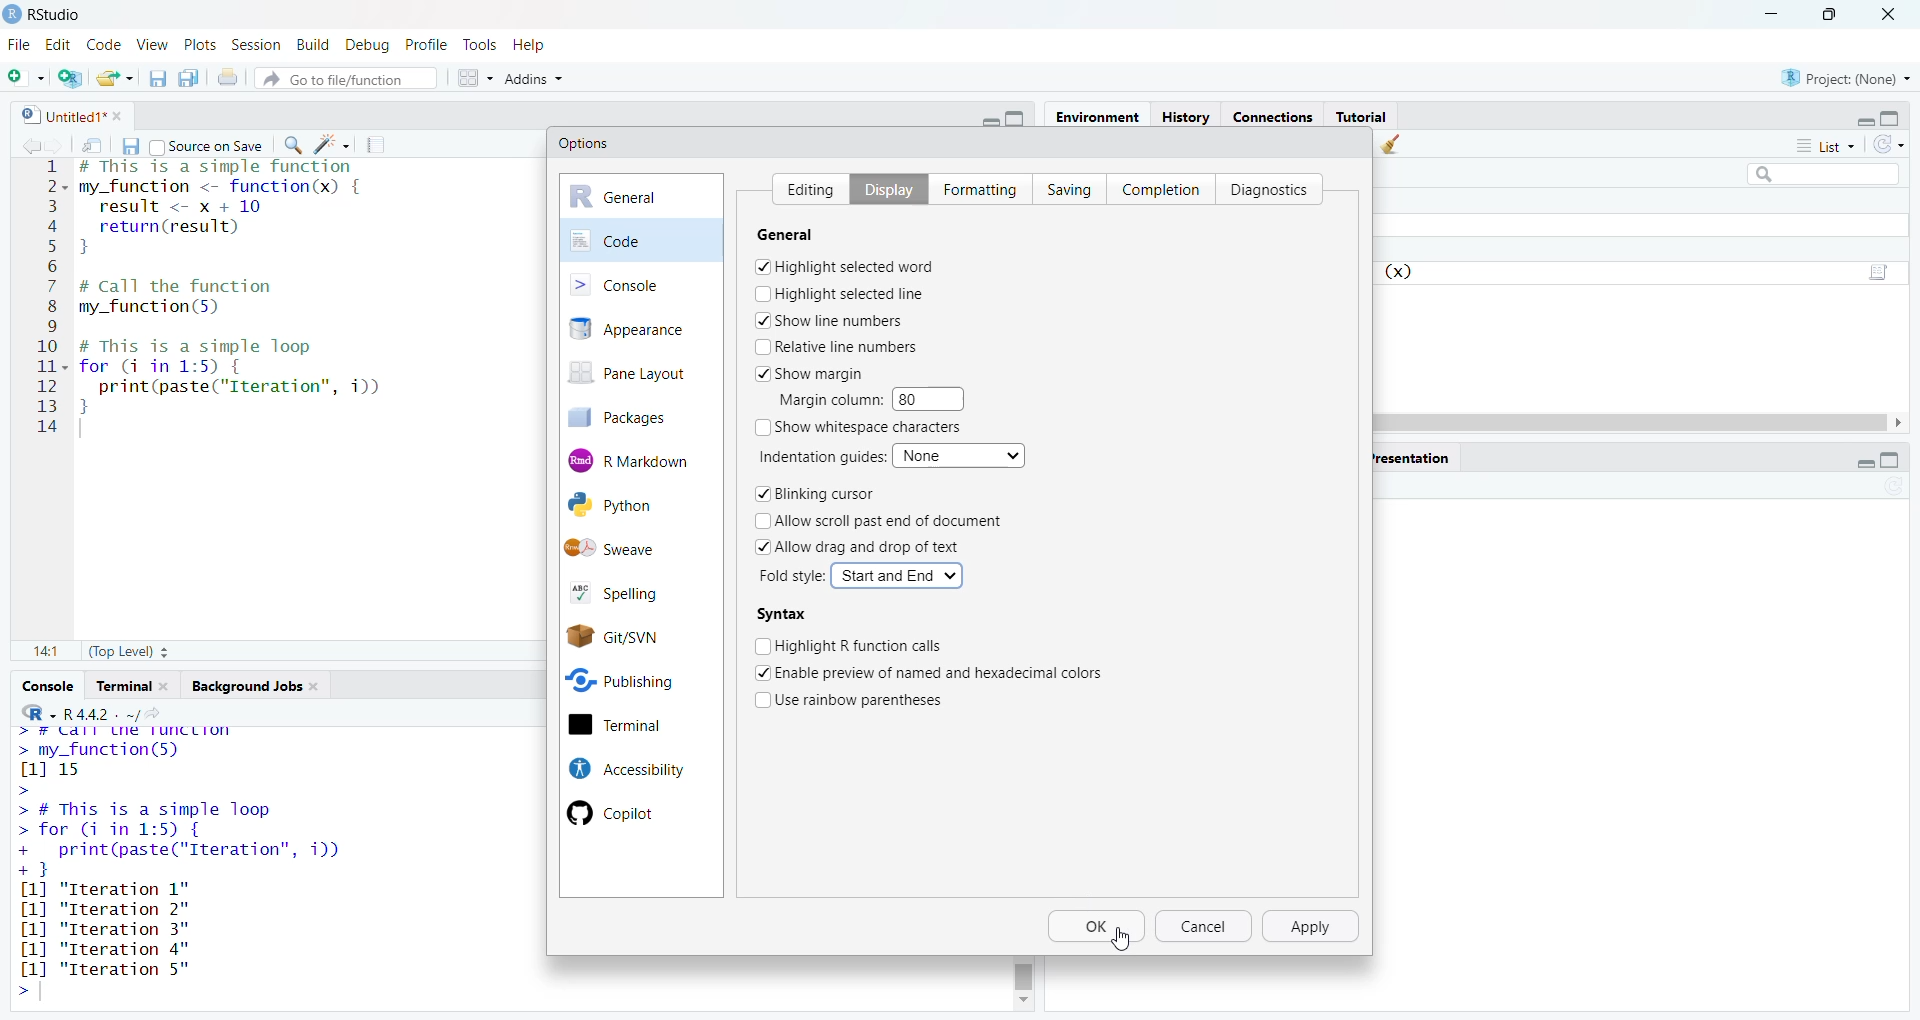  I want to click on apply, so click(1314, 927).